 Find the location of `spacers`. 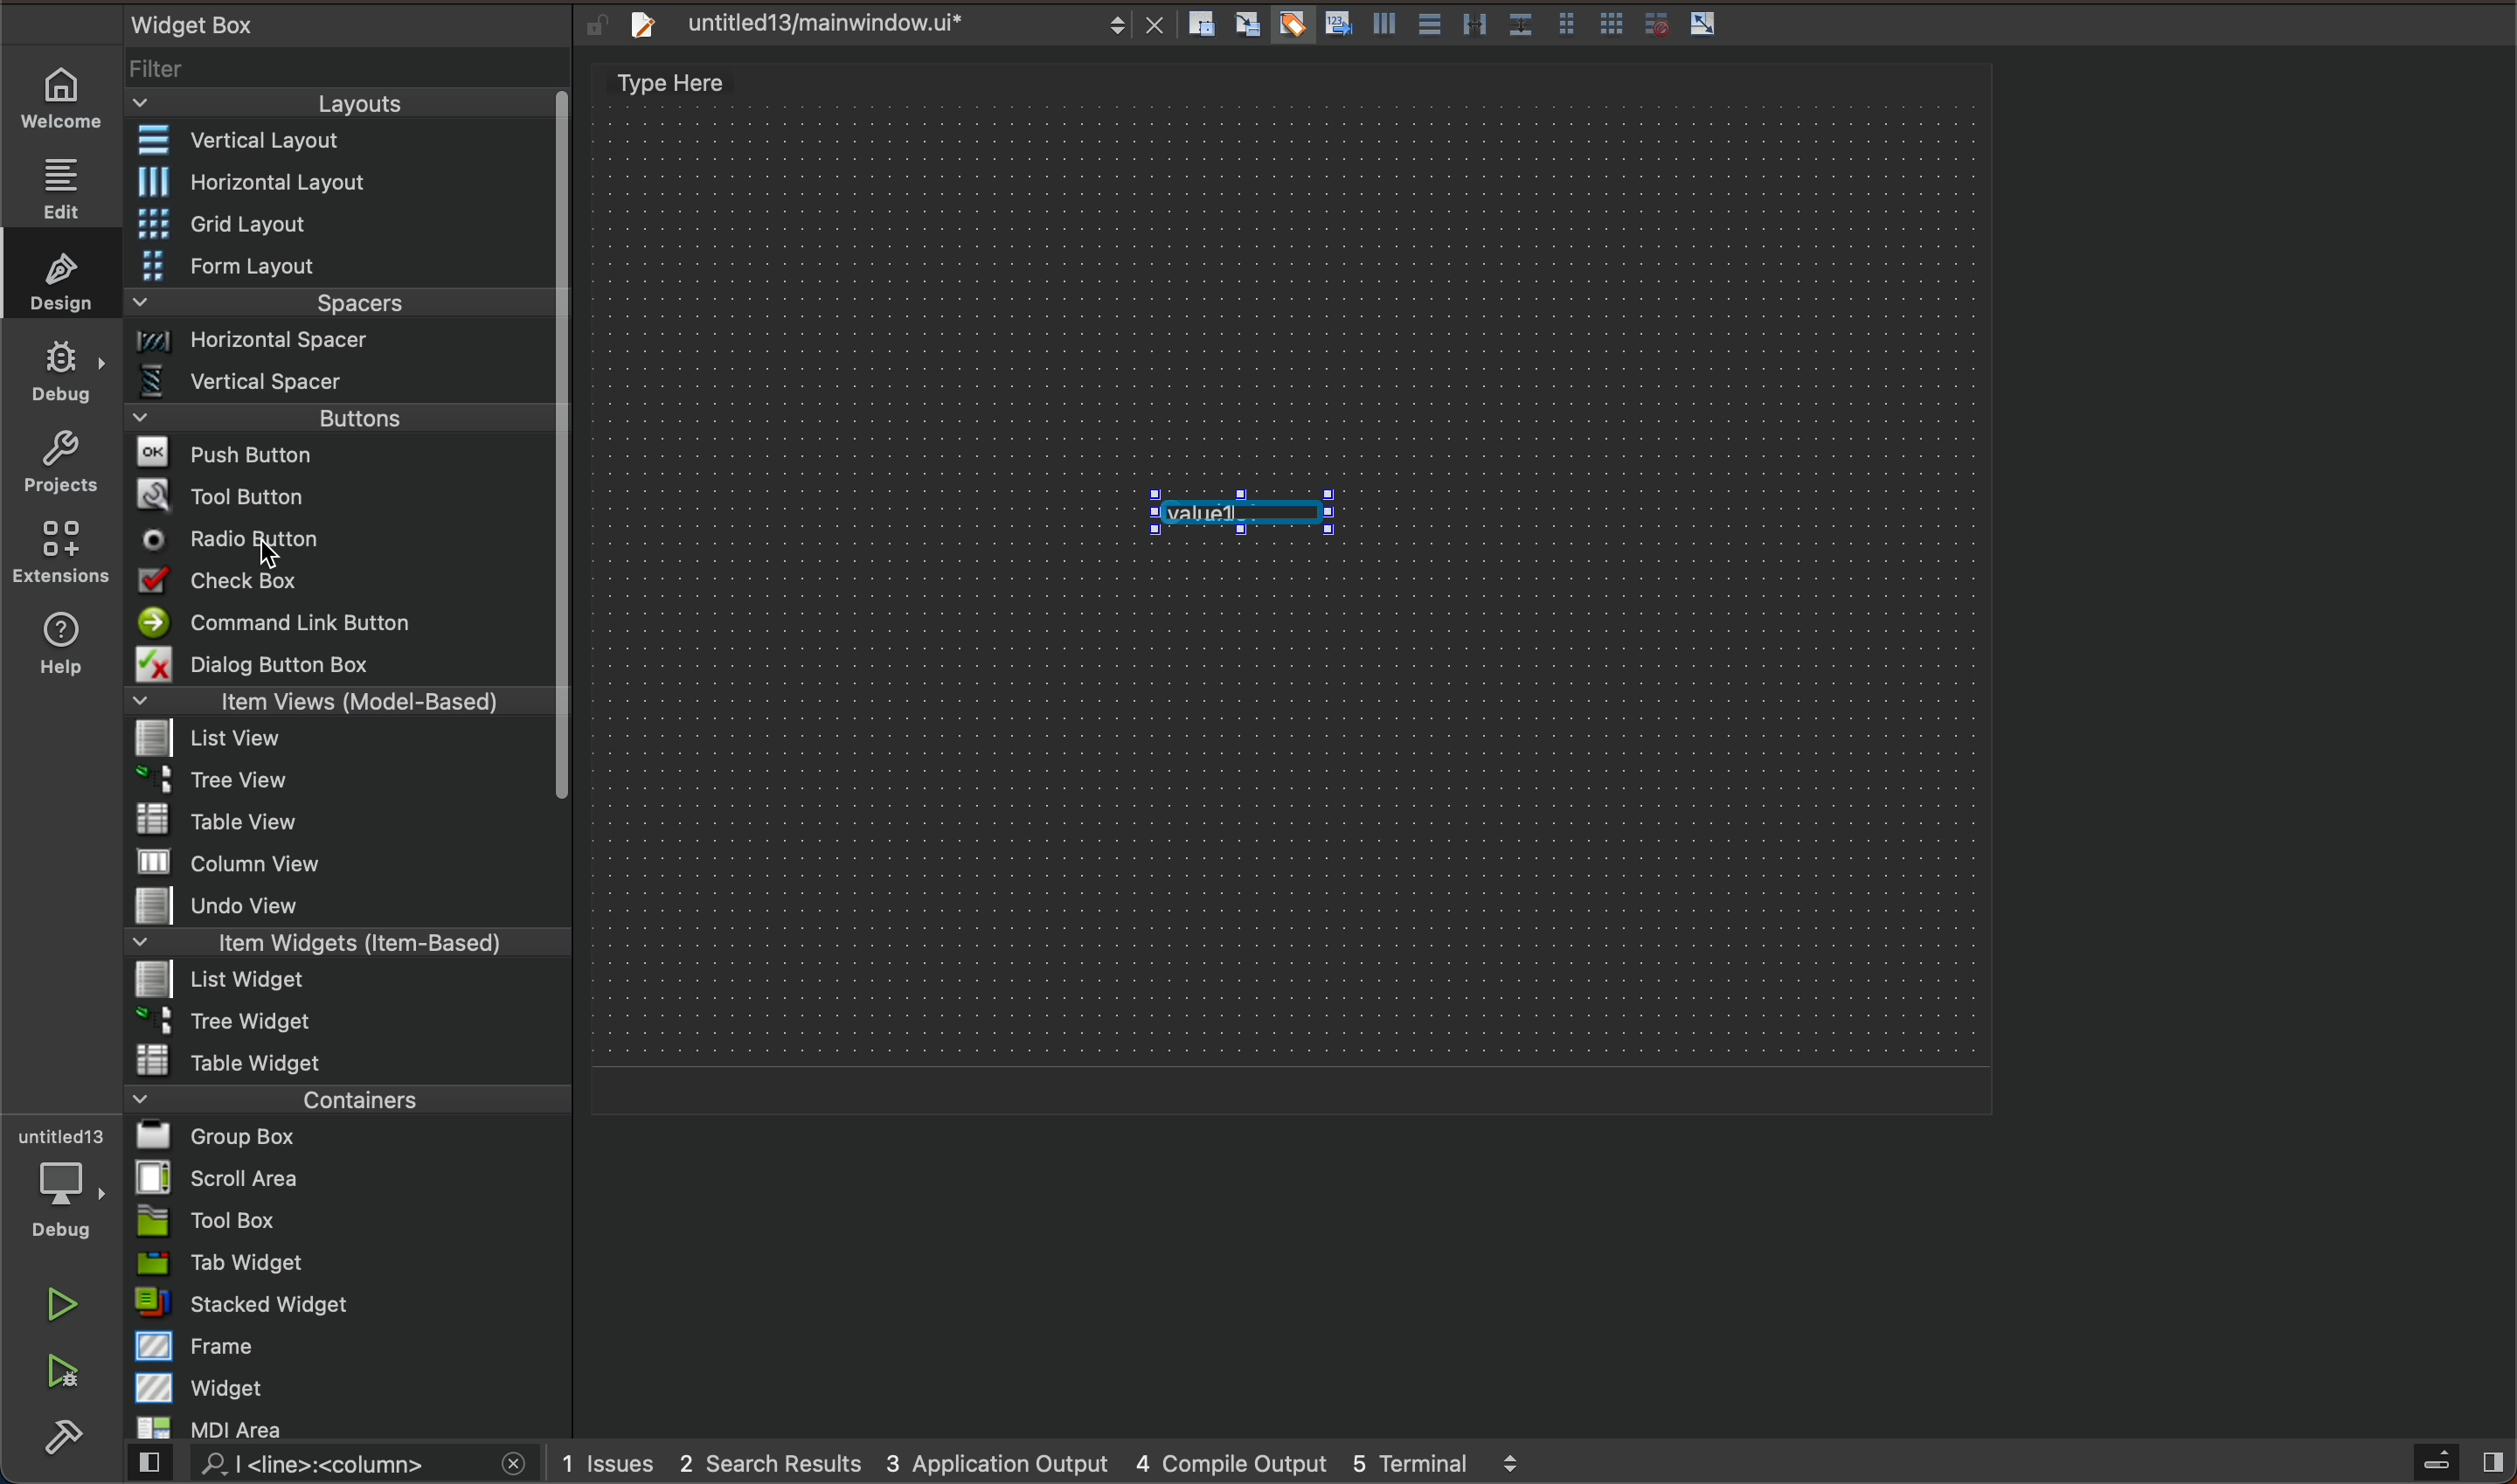

spacers is located at coordinates (342, 310).